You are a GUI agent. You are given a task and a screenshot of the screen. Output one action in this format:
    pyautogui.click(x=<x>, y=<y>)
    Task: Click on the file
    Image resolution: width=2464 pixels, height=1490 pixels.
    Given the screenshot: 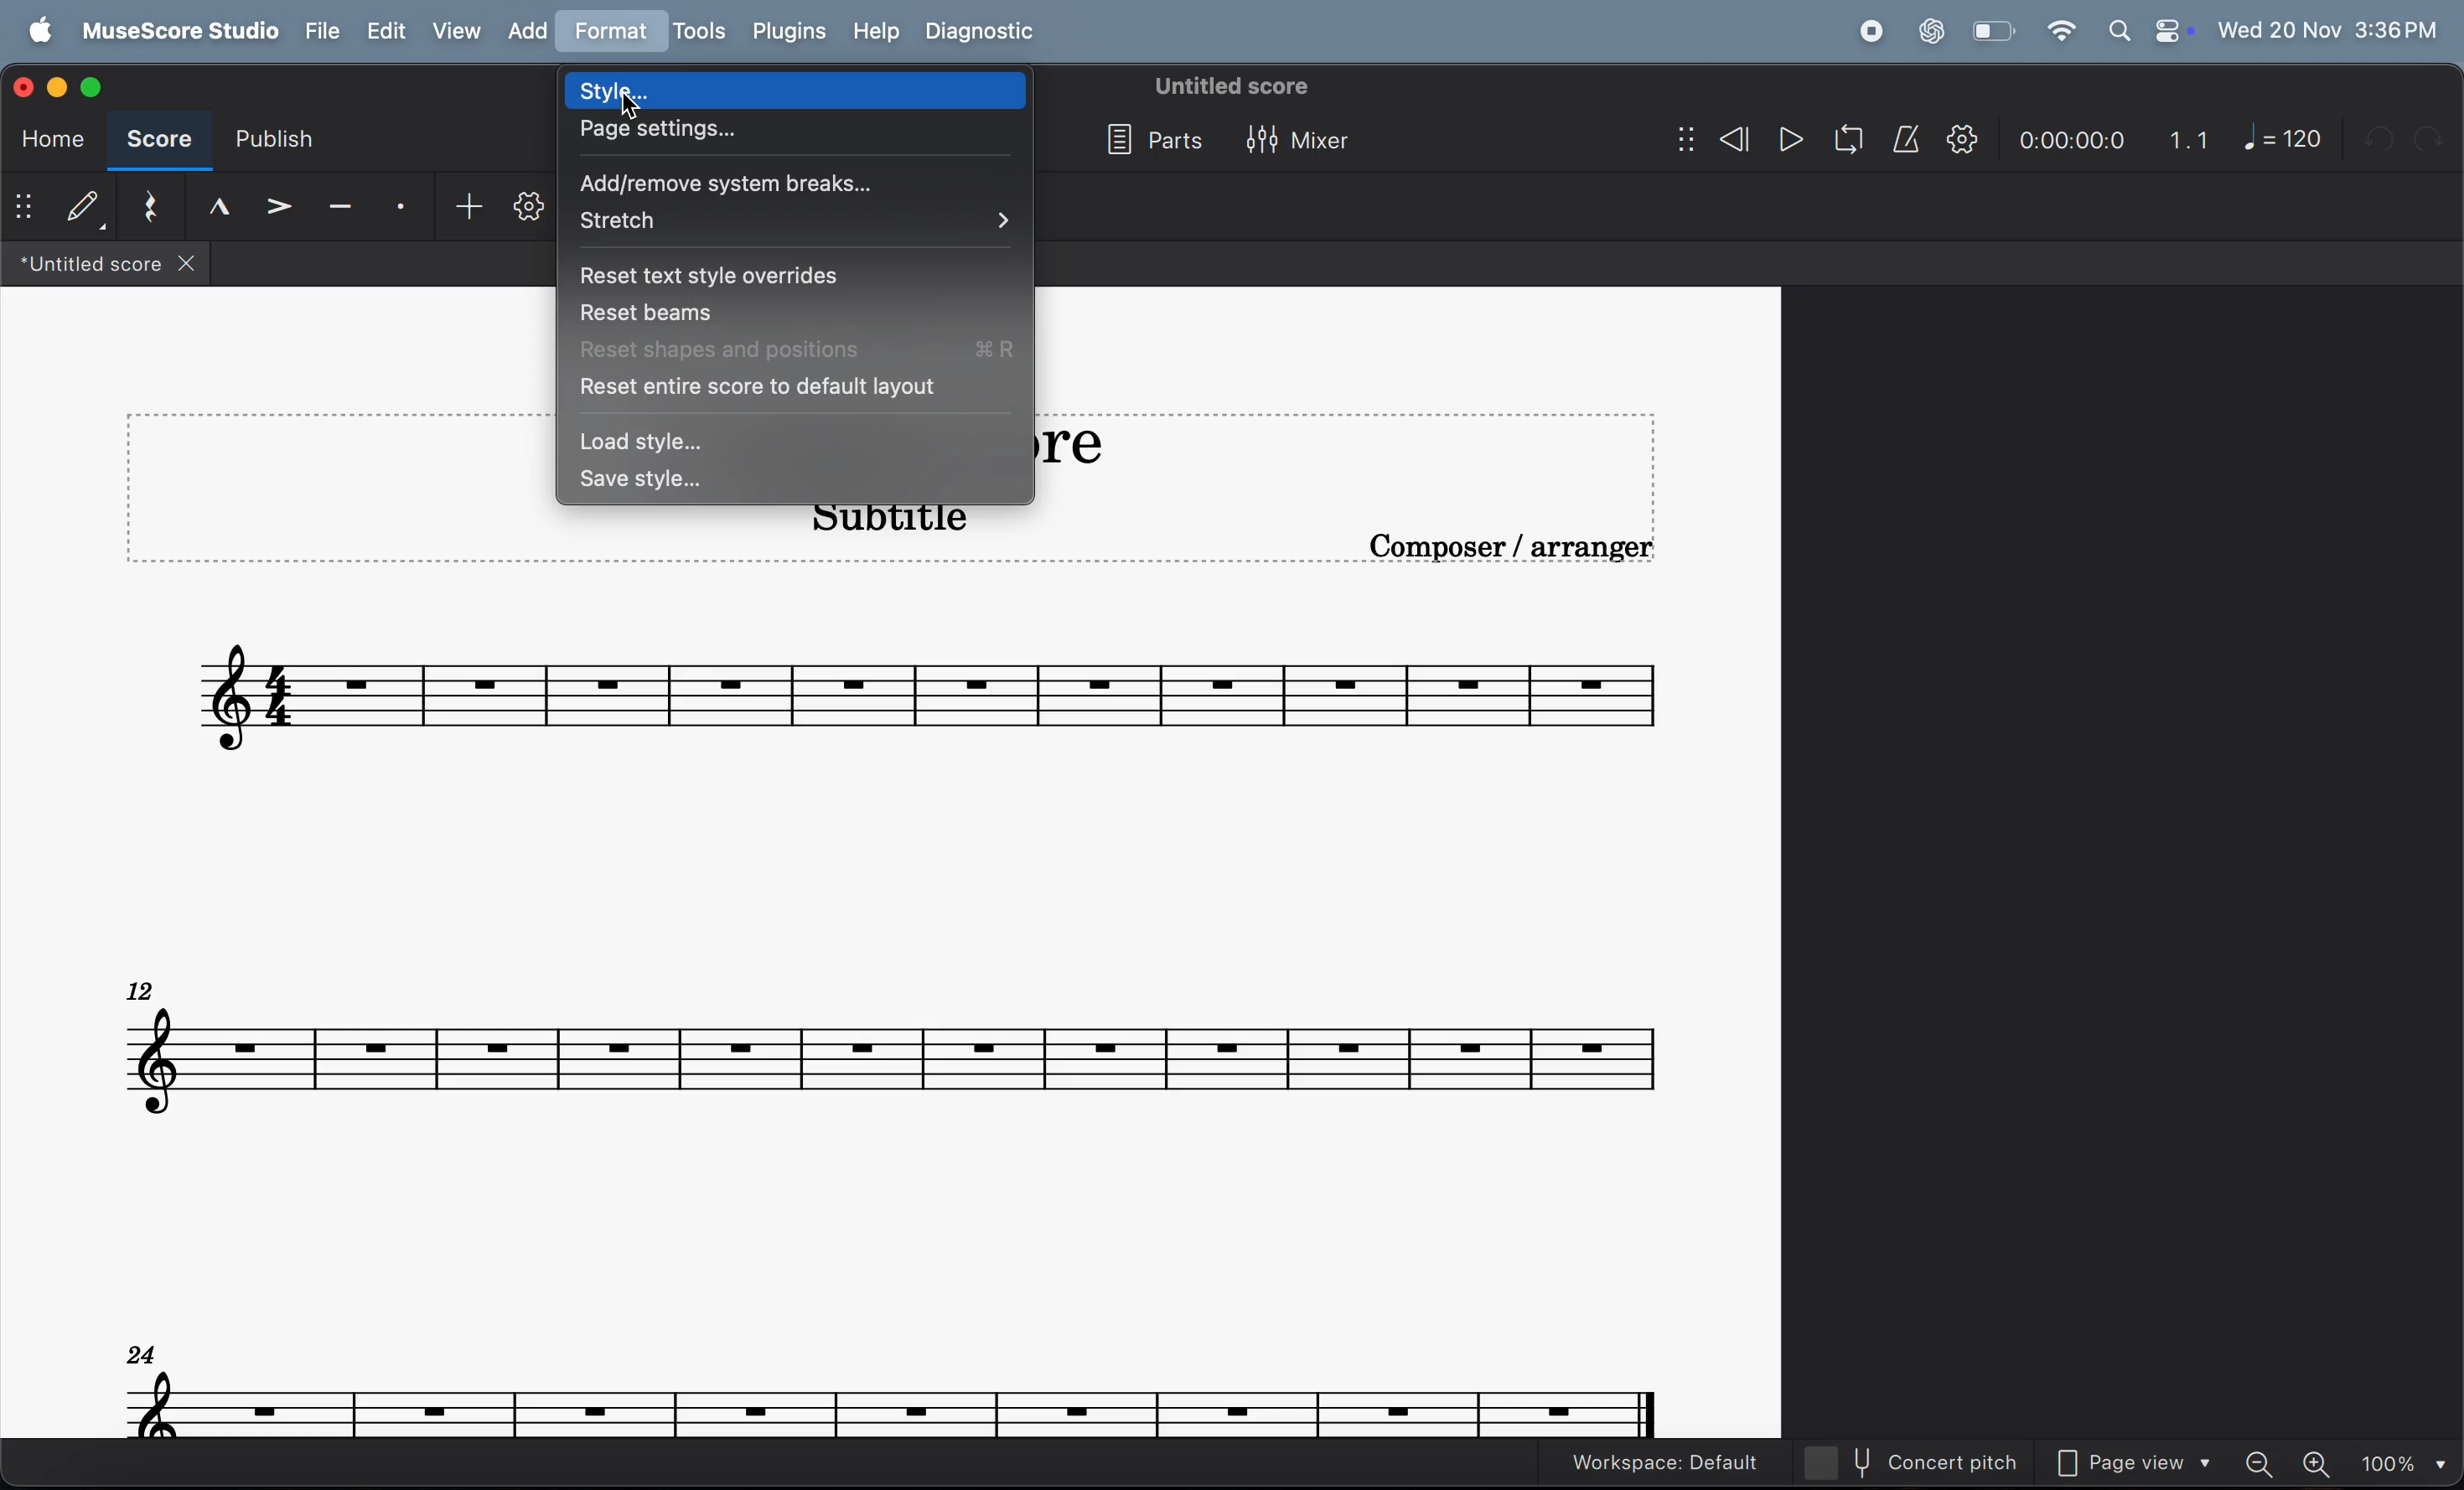 What is the action you would take?
    pyautogui.click(x=318, y=32)
    